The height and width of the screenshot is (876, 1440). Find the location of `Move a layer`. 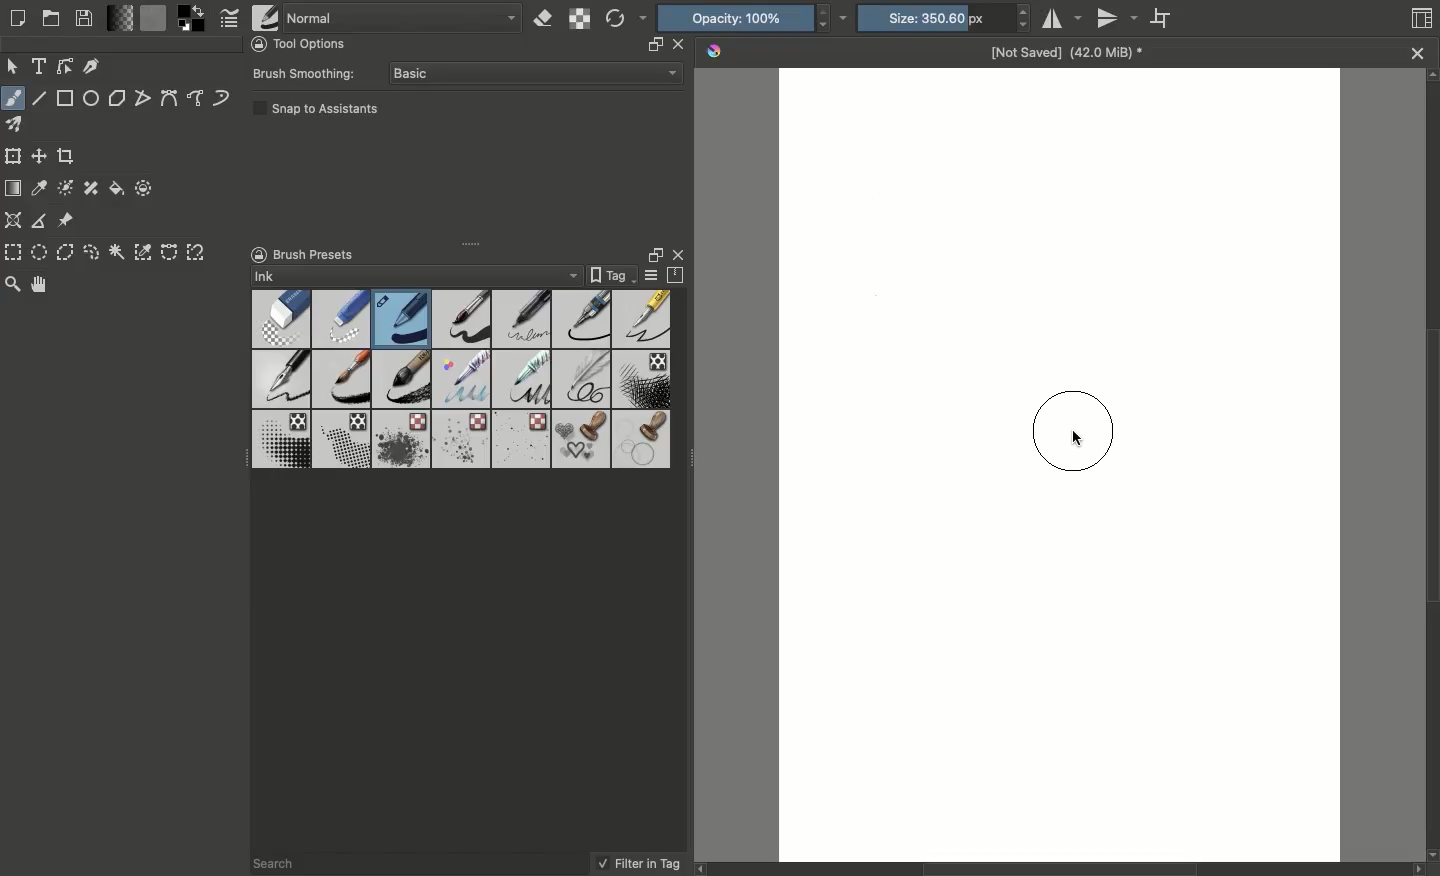

Move a layer is located at coordinates (40, 158).